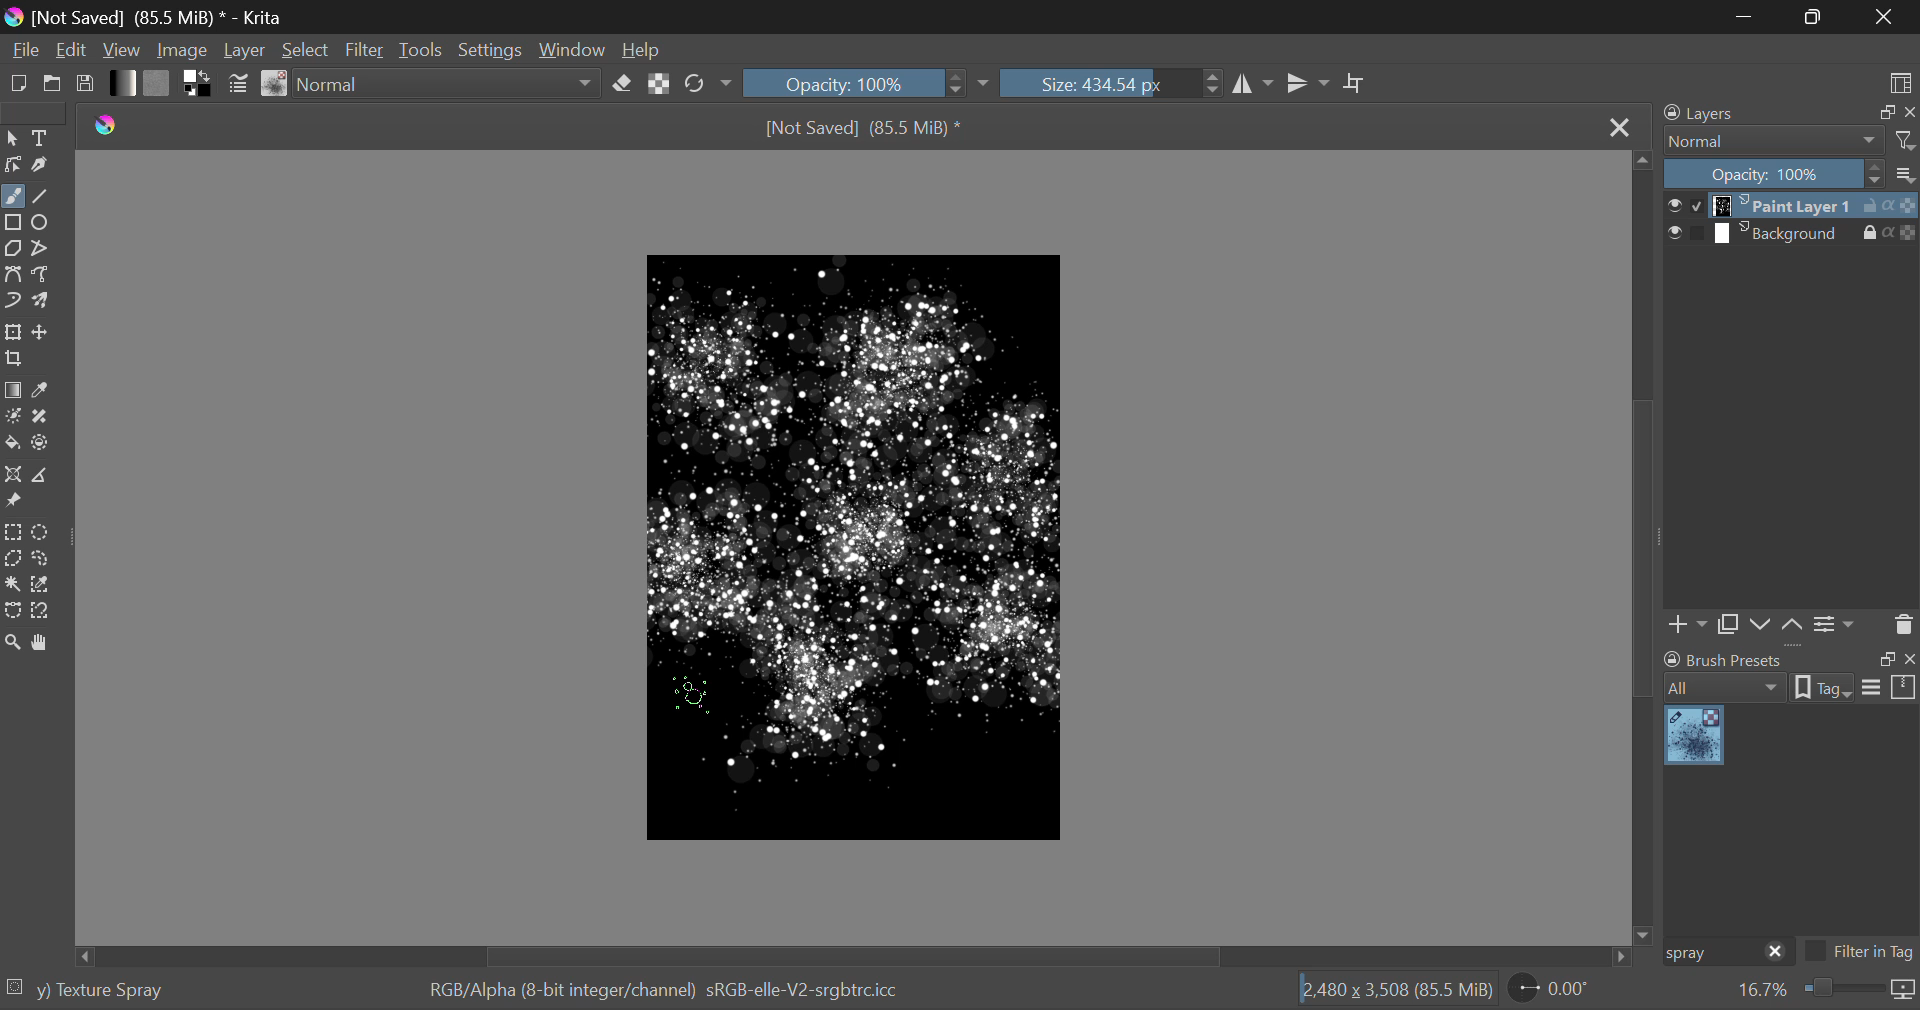 The height and width of the screenshot is (1010, 1920). What do you see at coordinates (72, 49) in the screenshot?
I see `Edit` at bounding box center [72, 49].